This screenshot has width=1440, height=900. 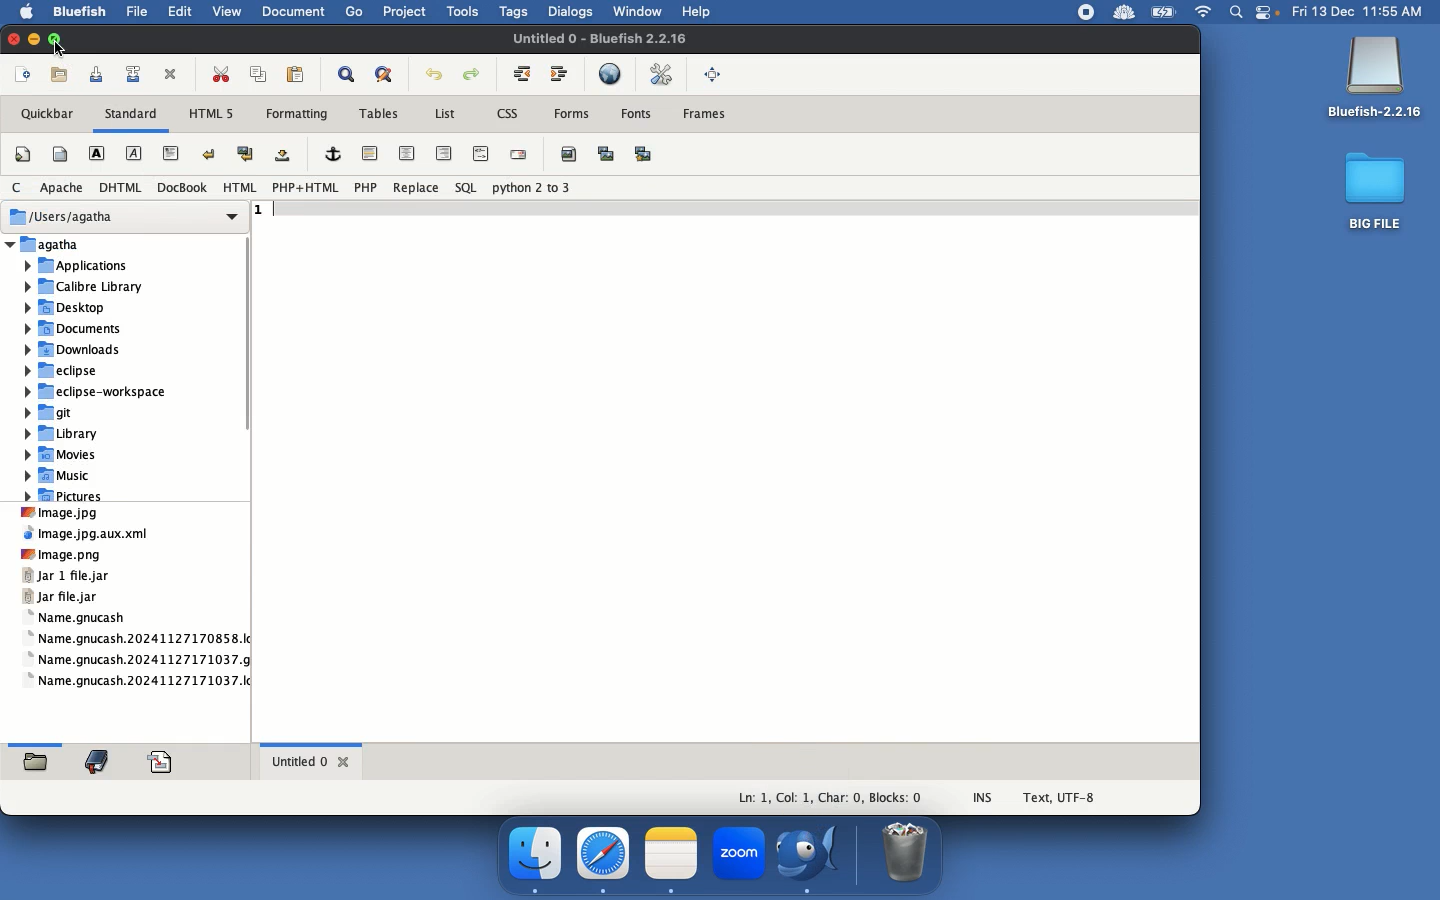 What do you see at coordinates (26, 156) in the screenshot?
I see `Quick start` at bounding box center [26, 156].